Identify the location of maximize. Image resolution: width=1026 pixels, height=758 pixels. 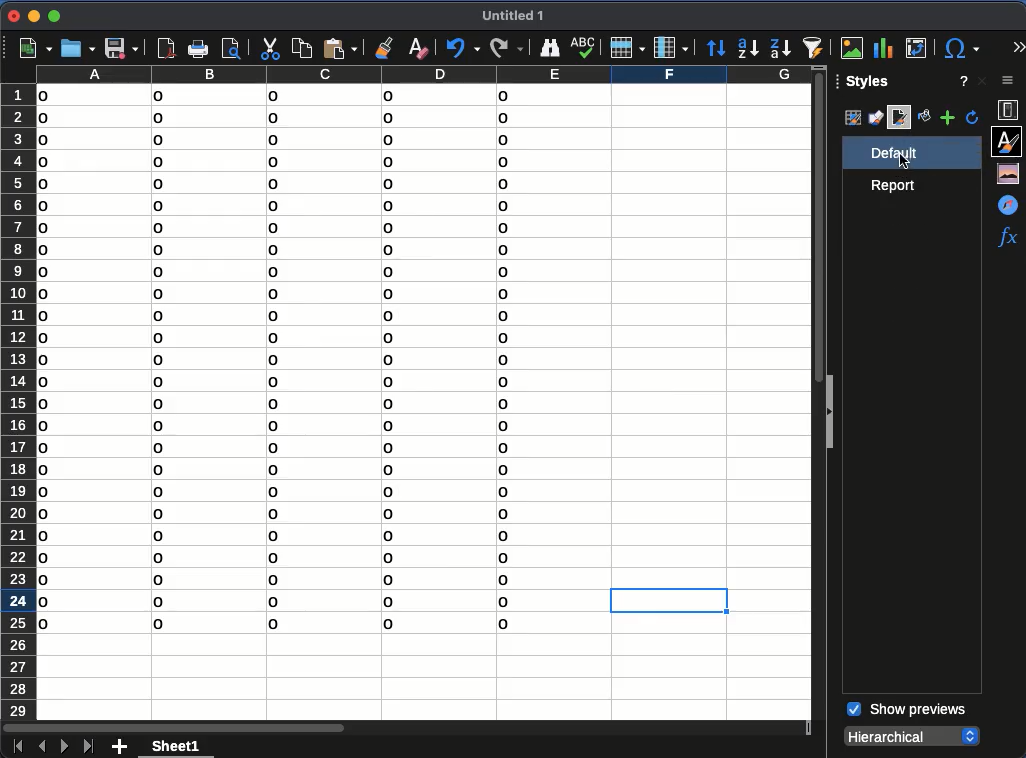
(56, 17).